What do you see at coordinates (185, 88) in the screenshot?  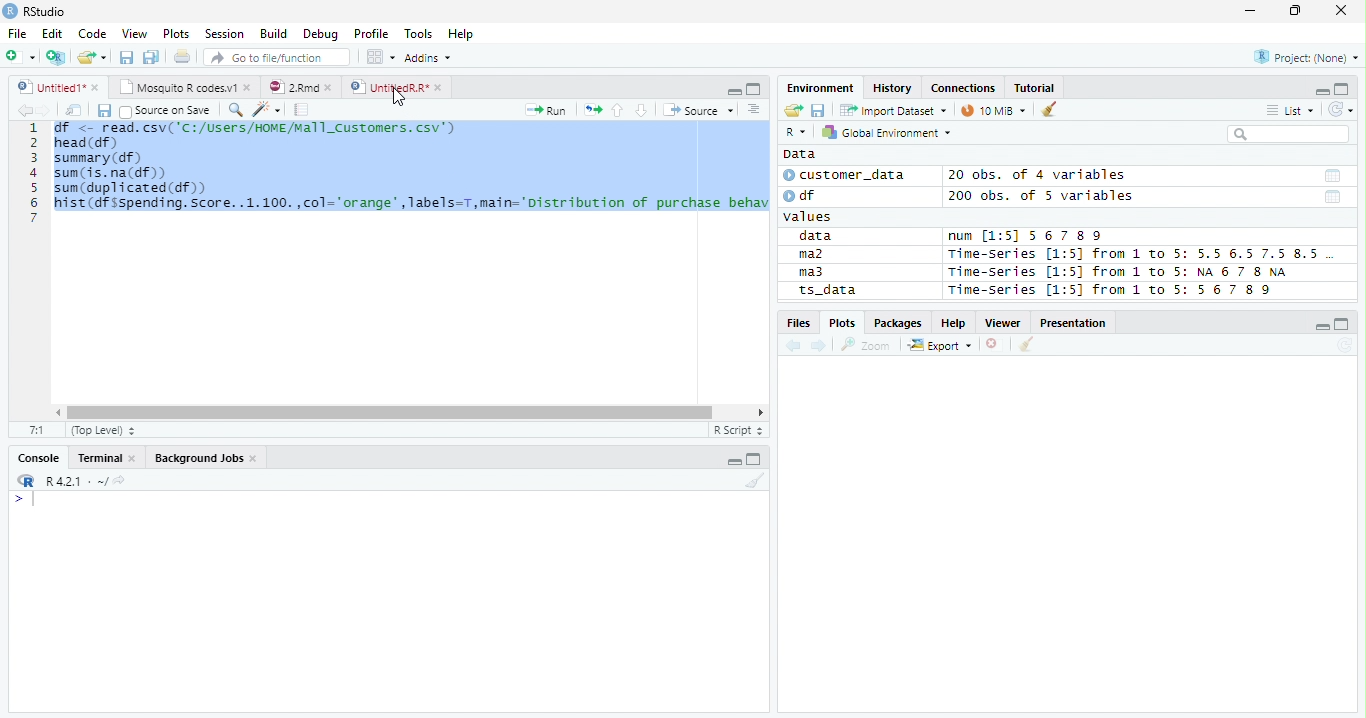 I see `Mosquito T codes.v1` at bounding box center [185, 88].